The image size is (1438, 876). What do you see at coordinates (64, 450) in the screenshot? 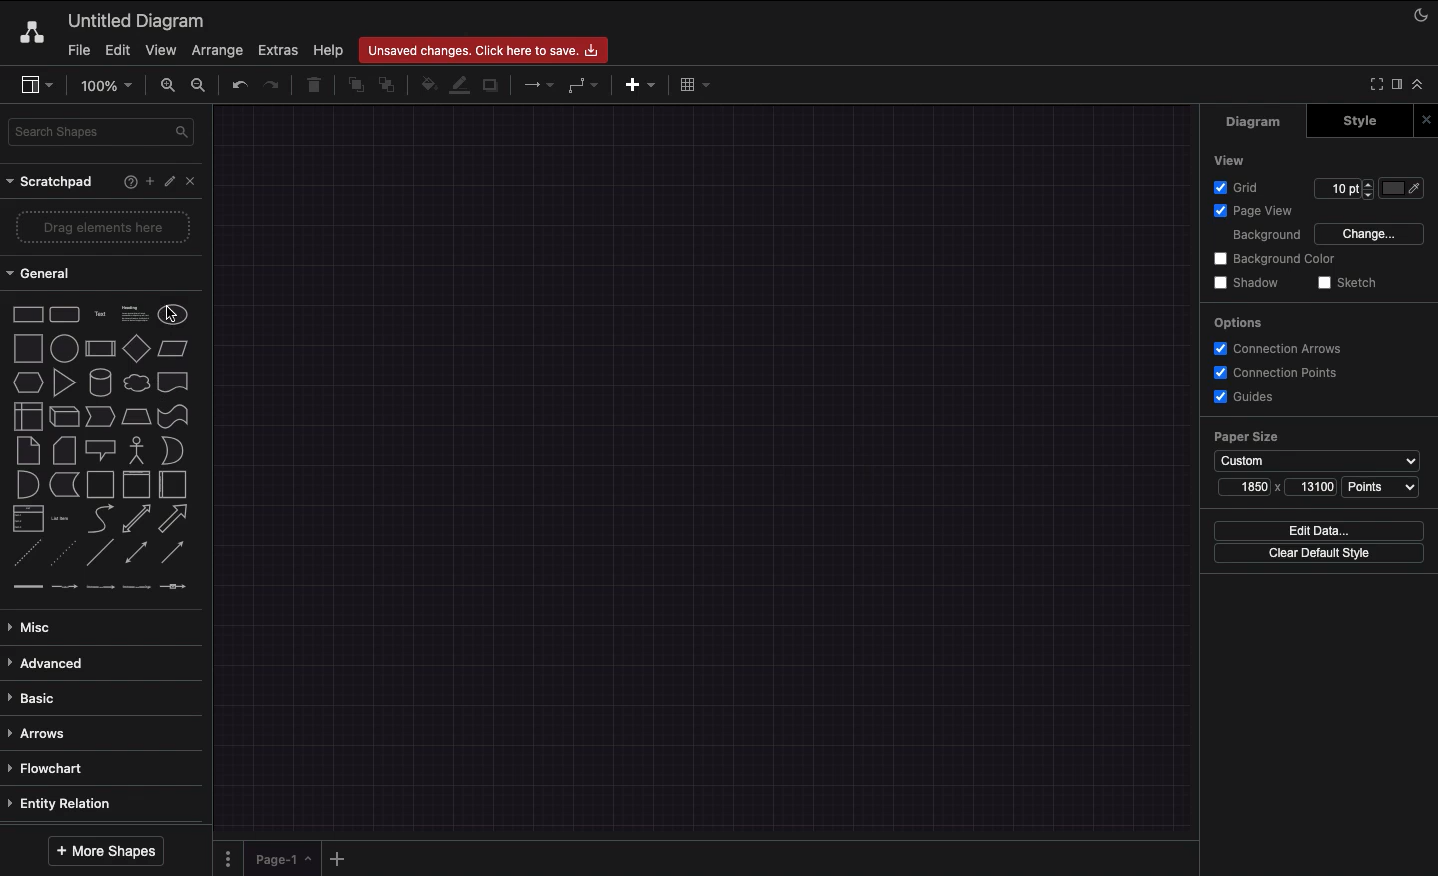
I see `Card` at bounding box center [64, 450].